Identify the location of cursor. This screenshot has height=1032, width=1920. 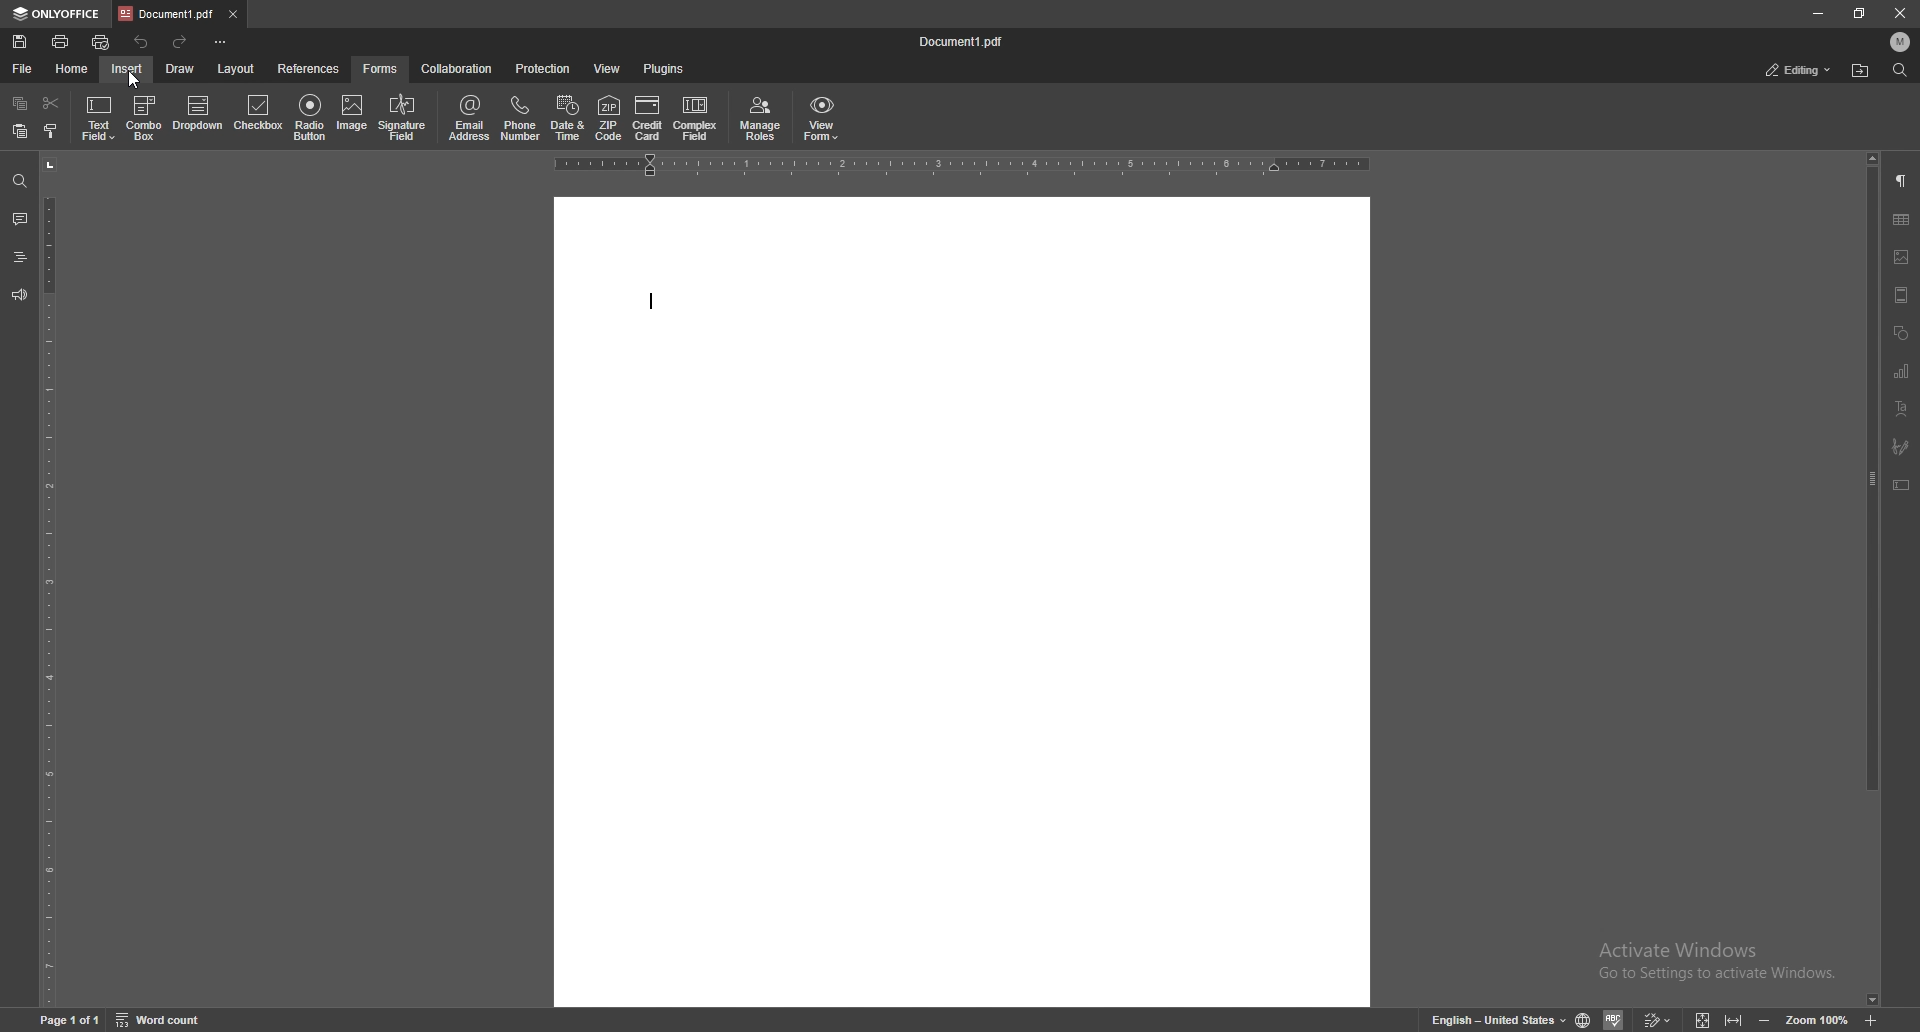
(142, 85).